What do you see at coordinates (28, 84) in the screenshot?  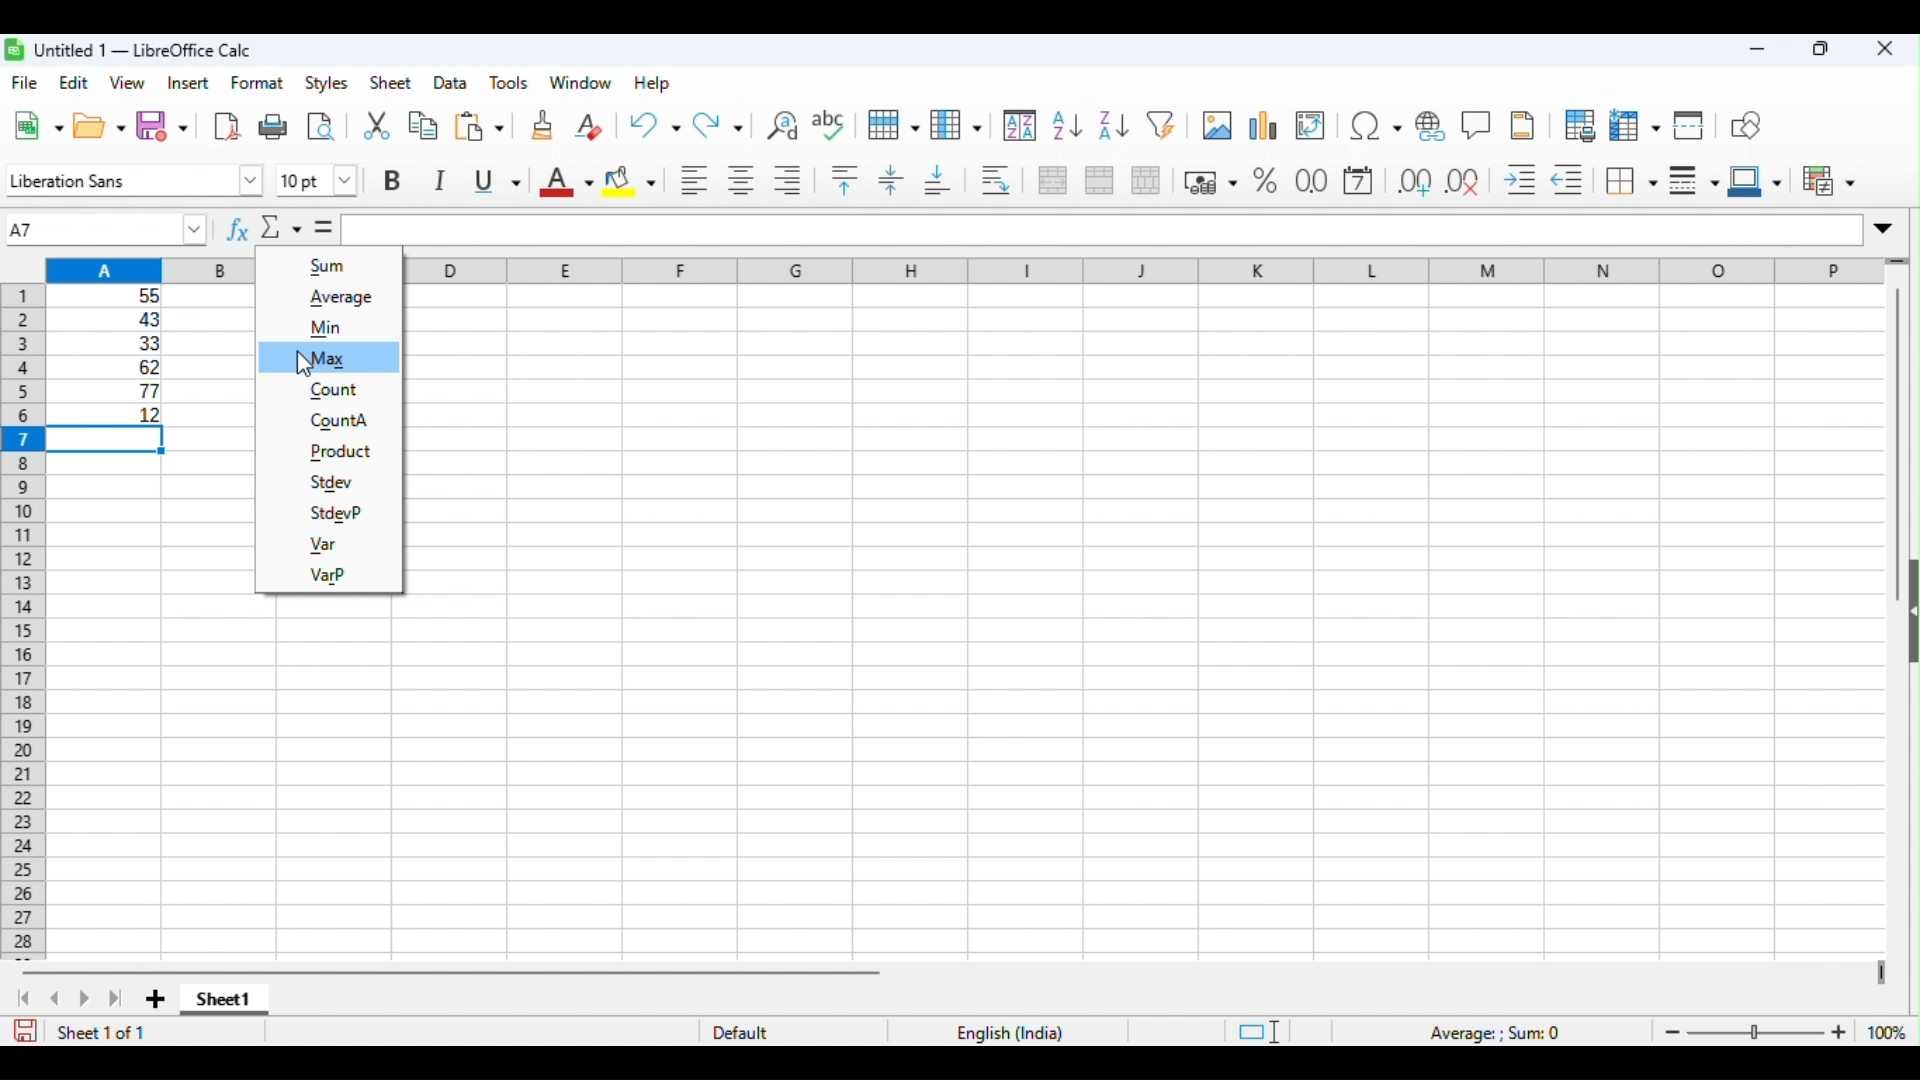 I see `file` at bounding box center [28, 84].